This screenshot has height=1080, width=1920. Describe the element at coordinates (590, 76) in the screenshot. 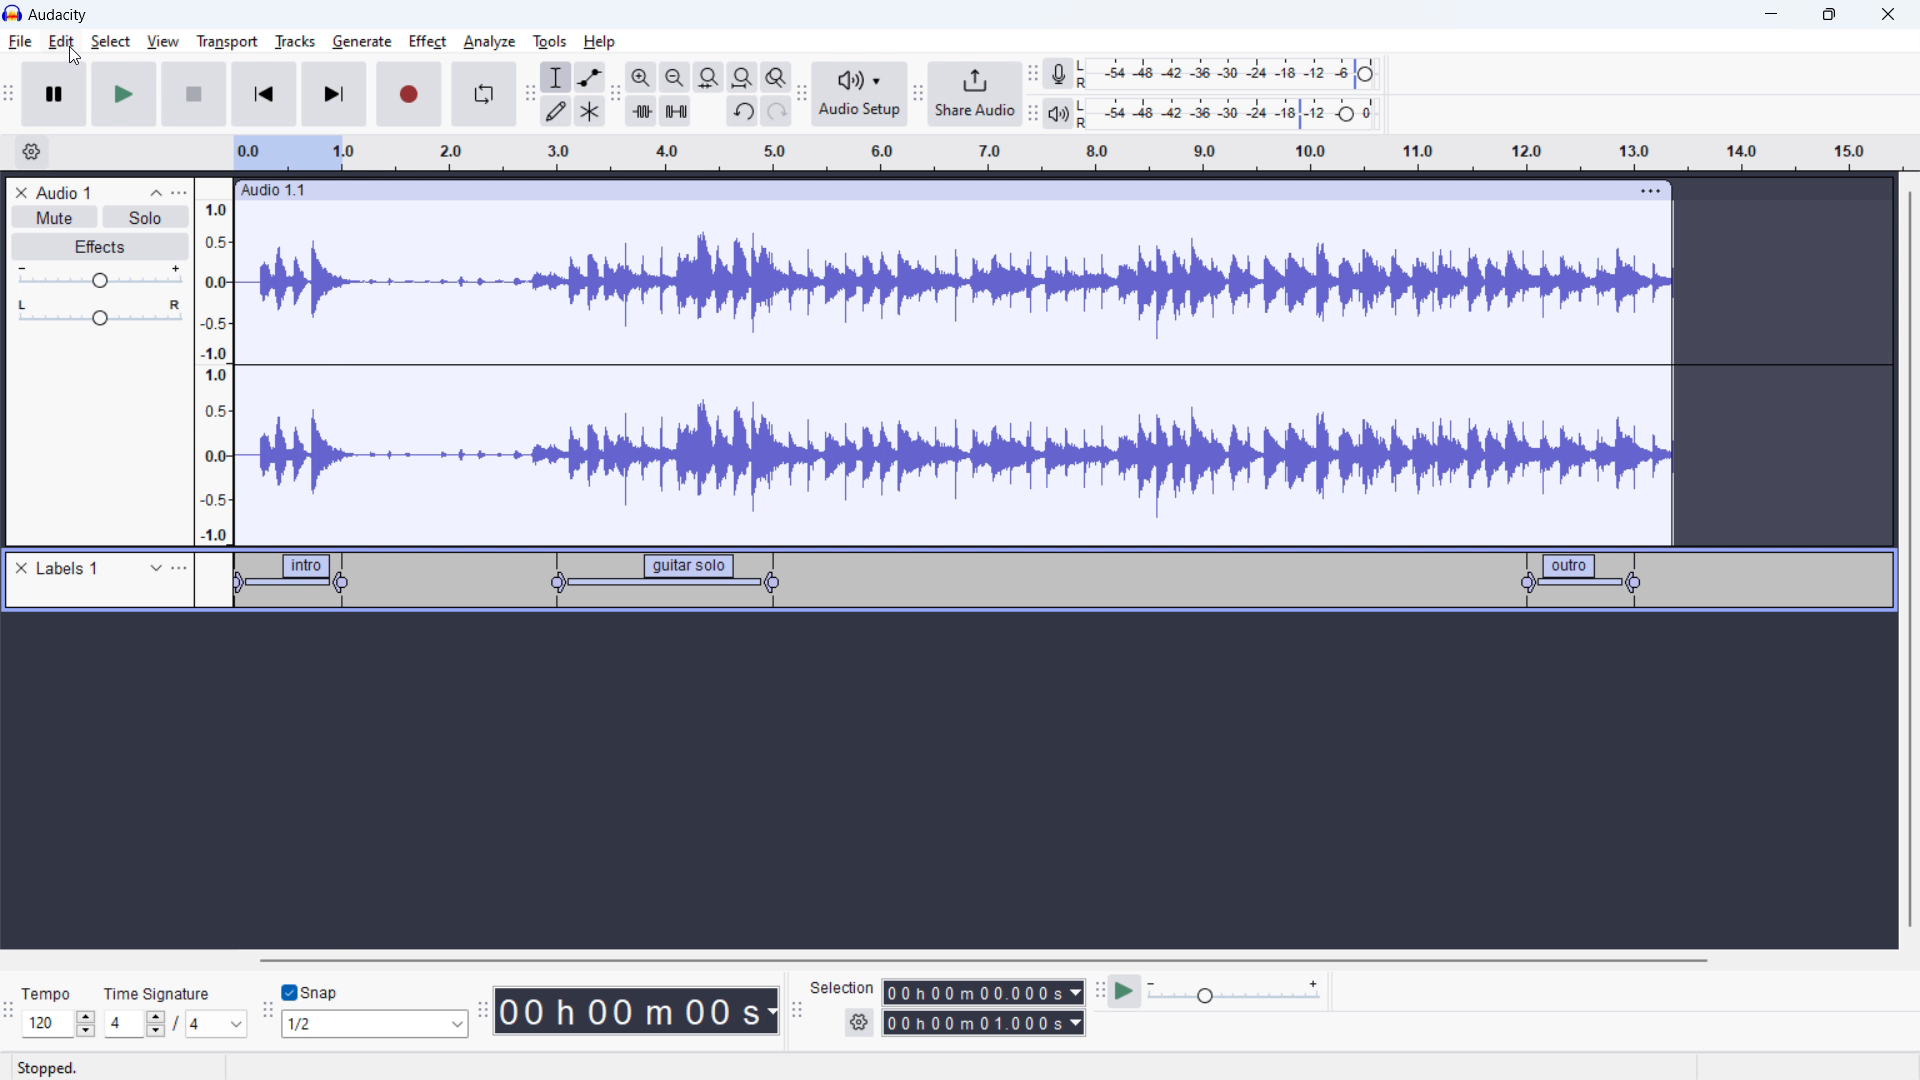

I see `envelop tool` at that location.